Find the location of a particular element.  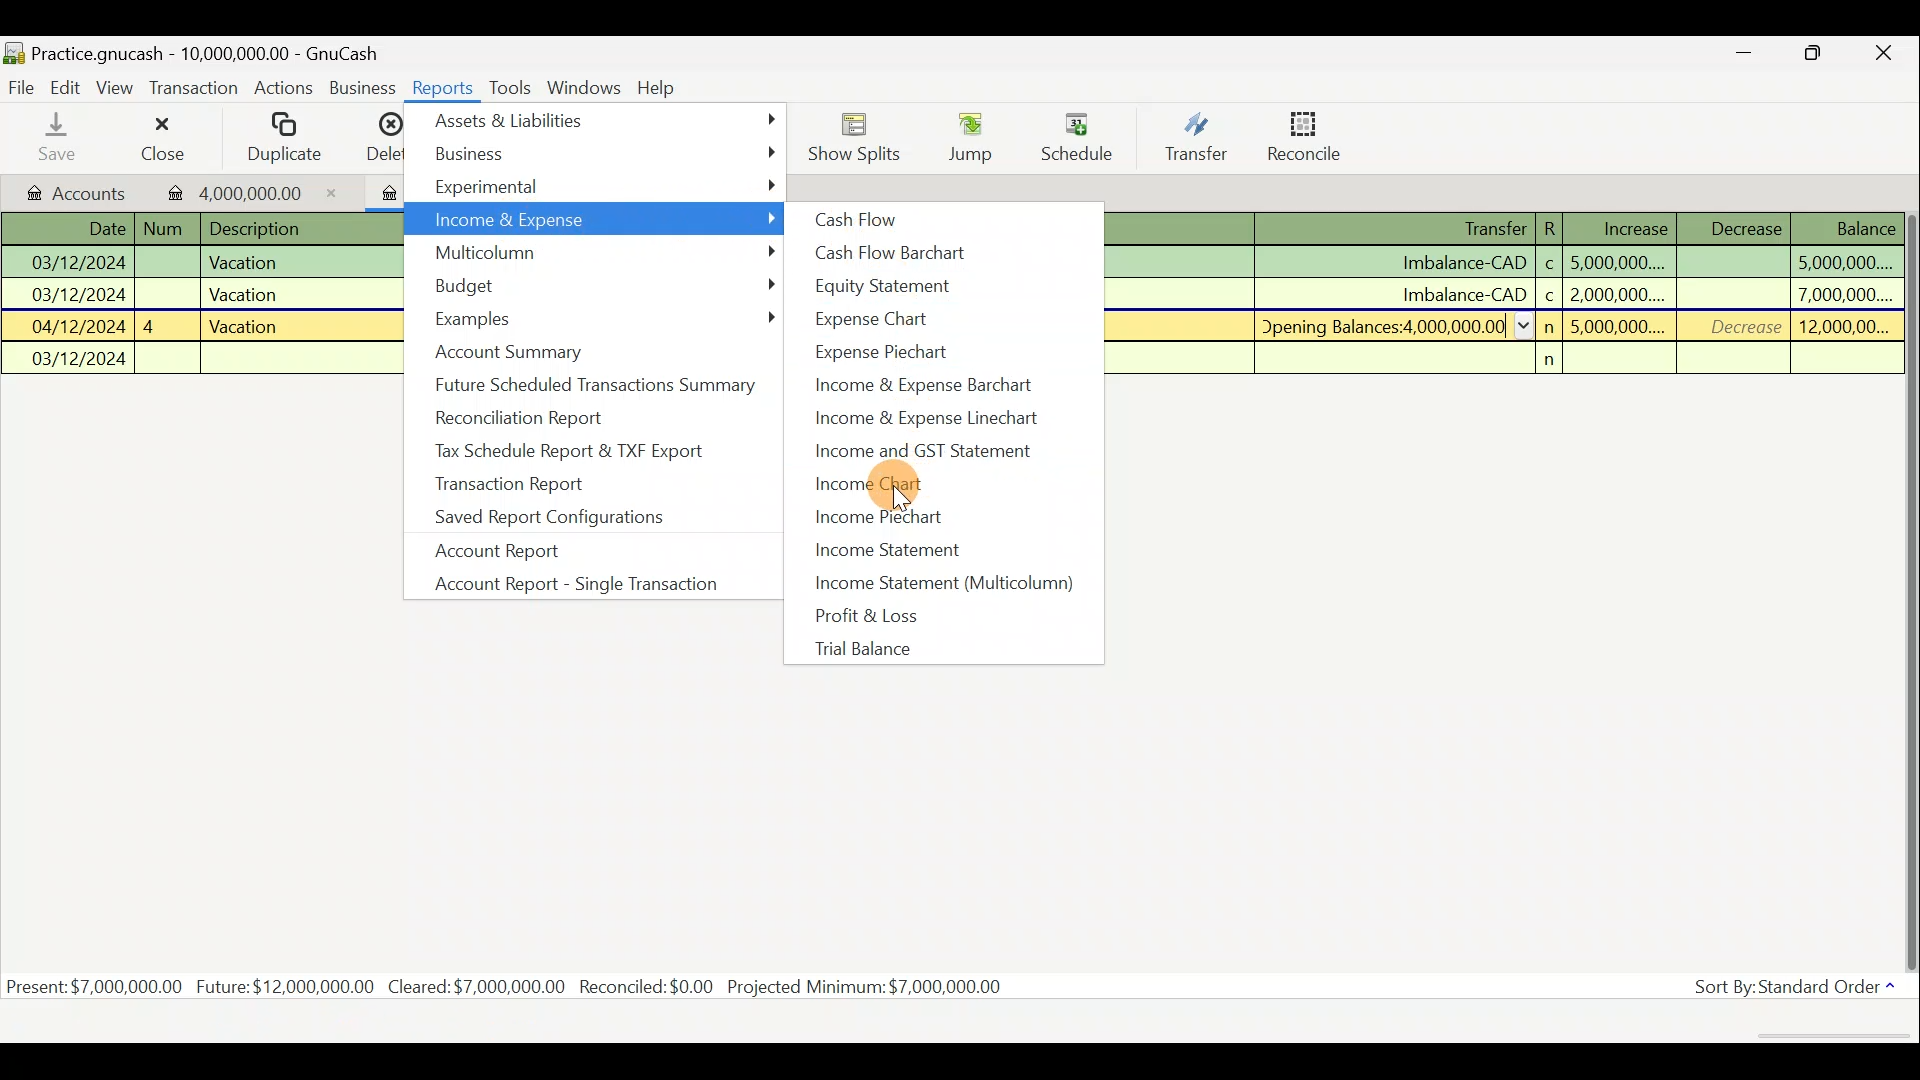

Increase is located at coordinates (1637, 229).